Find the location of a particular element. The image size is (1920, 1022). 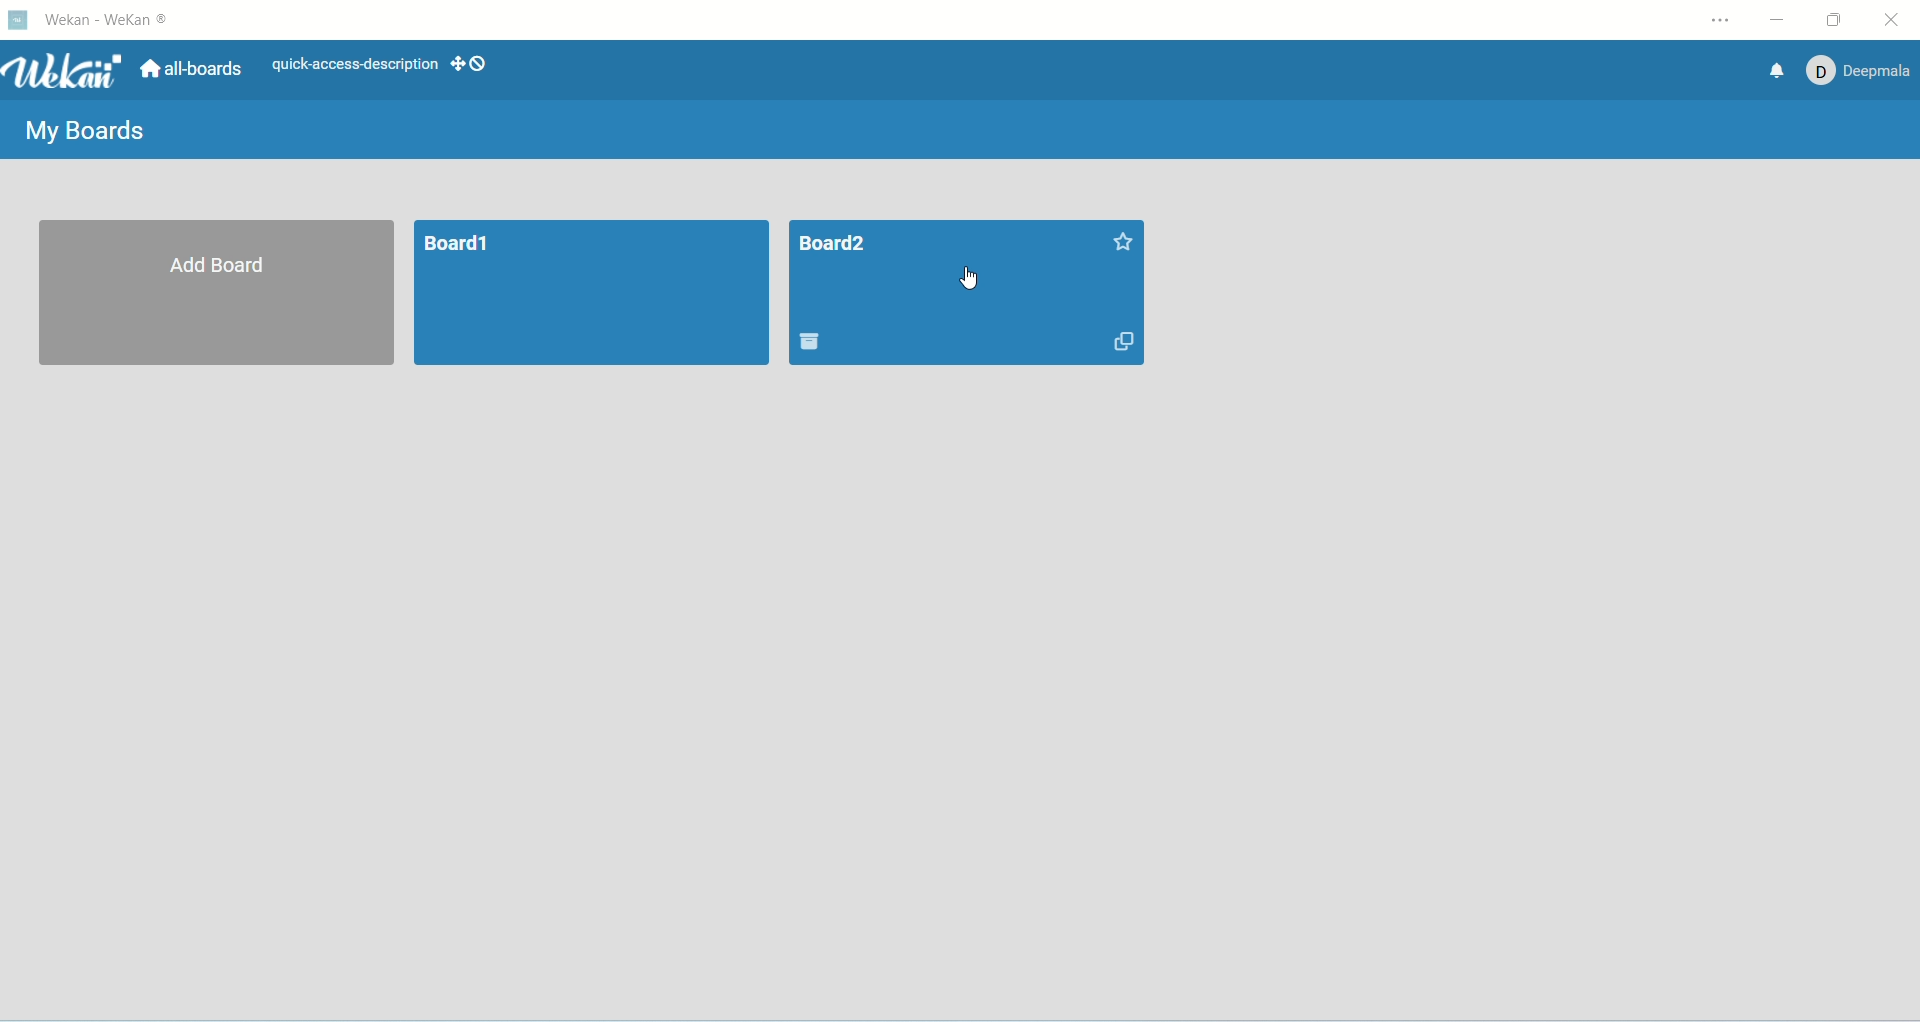

add board is located at coordinates (215, 292).